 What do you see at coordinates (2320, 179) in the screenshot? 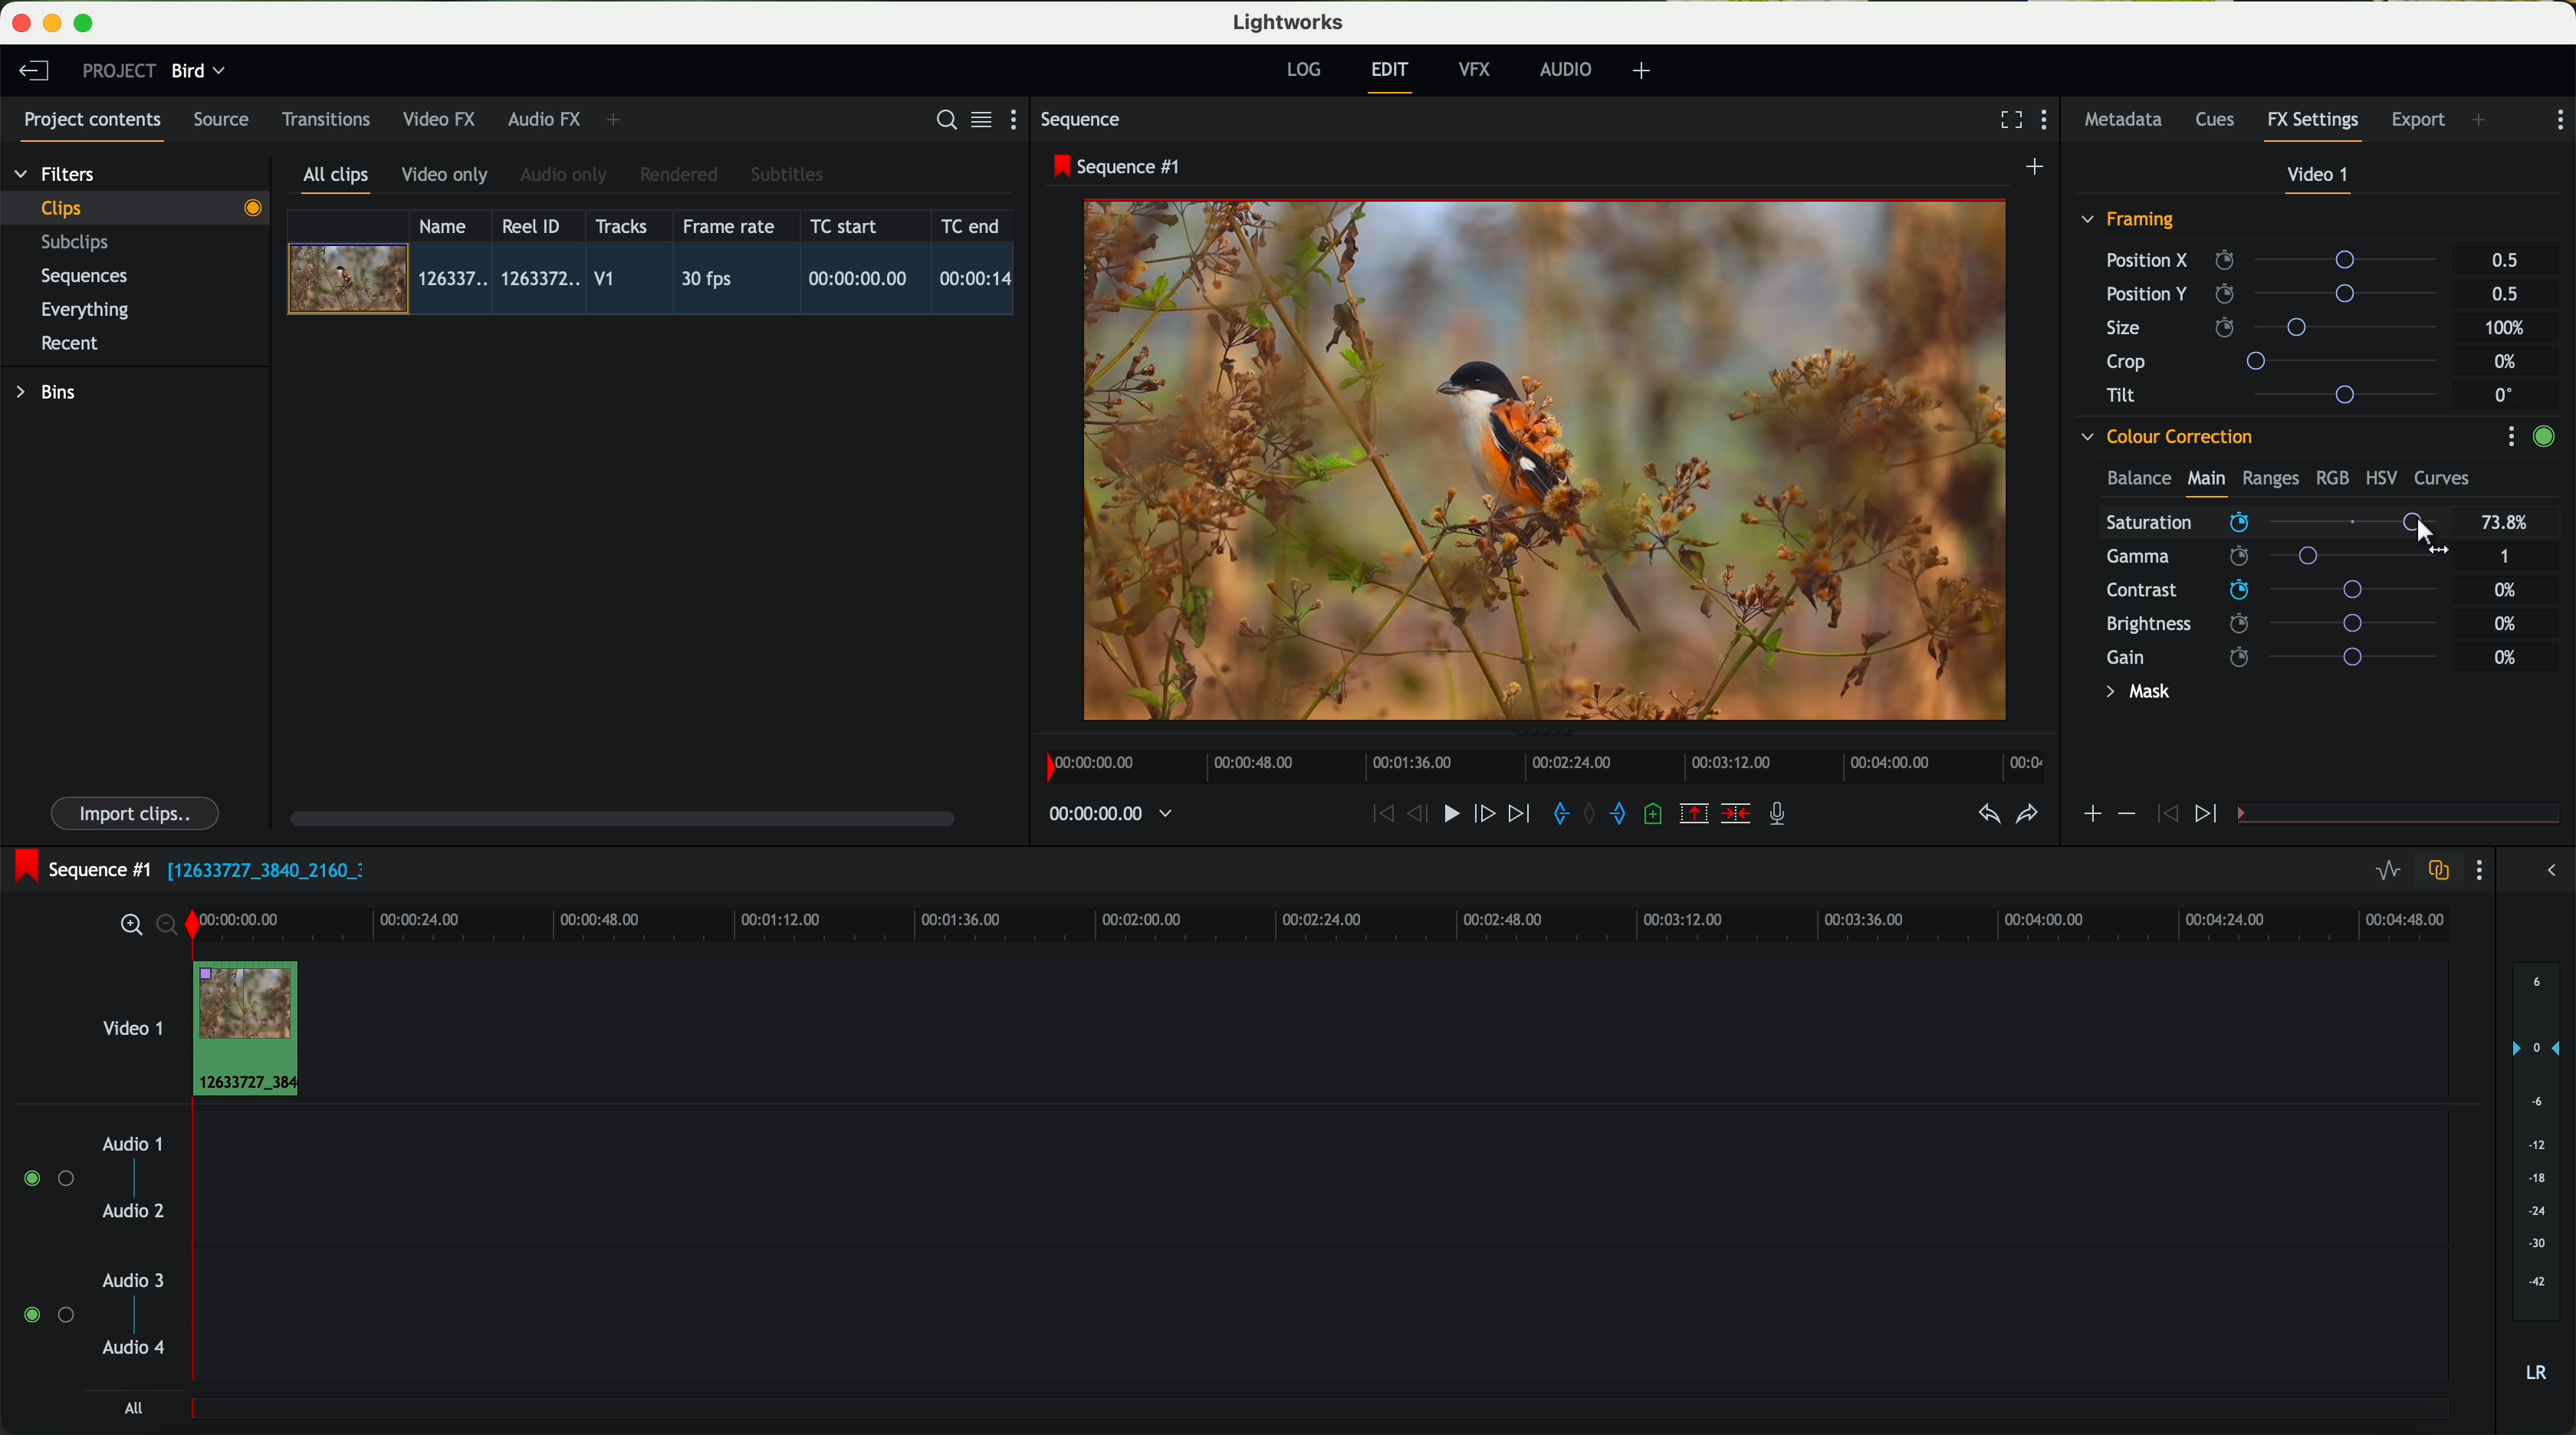
I see `video 1` at bounding box center [2320, 179].